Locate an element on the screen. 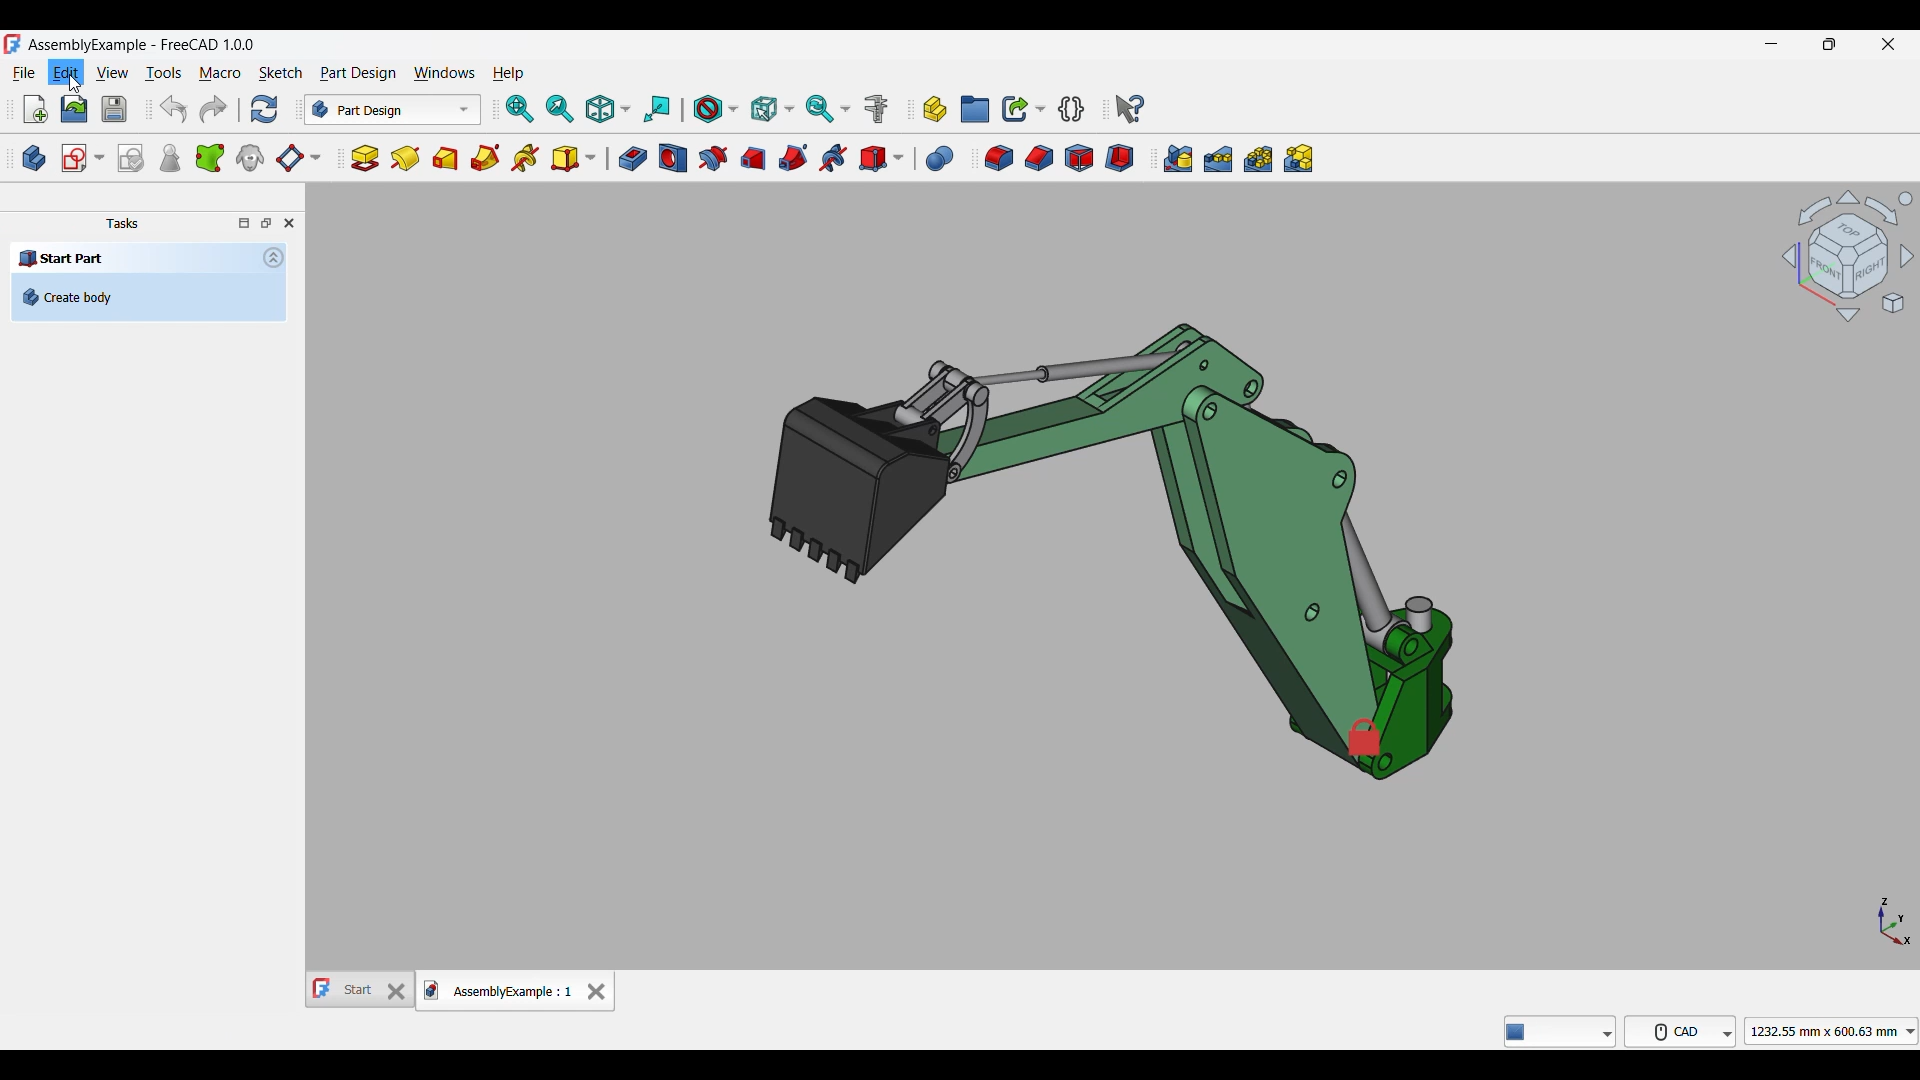 The width and height of the screenshot is (1920, 1080). Create a subtractive primitive is located at coordinates (882, 159).